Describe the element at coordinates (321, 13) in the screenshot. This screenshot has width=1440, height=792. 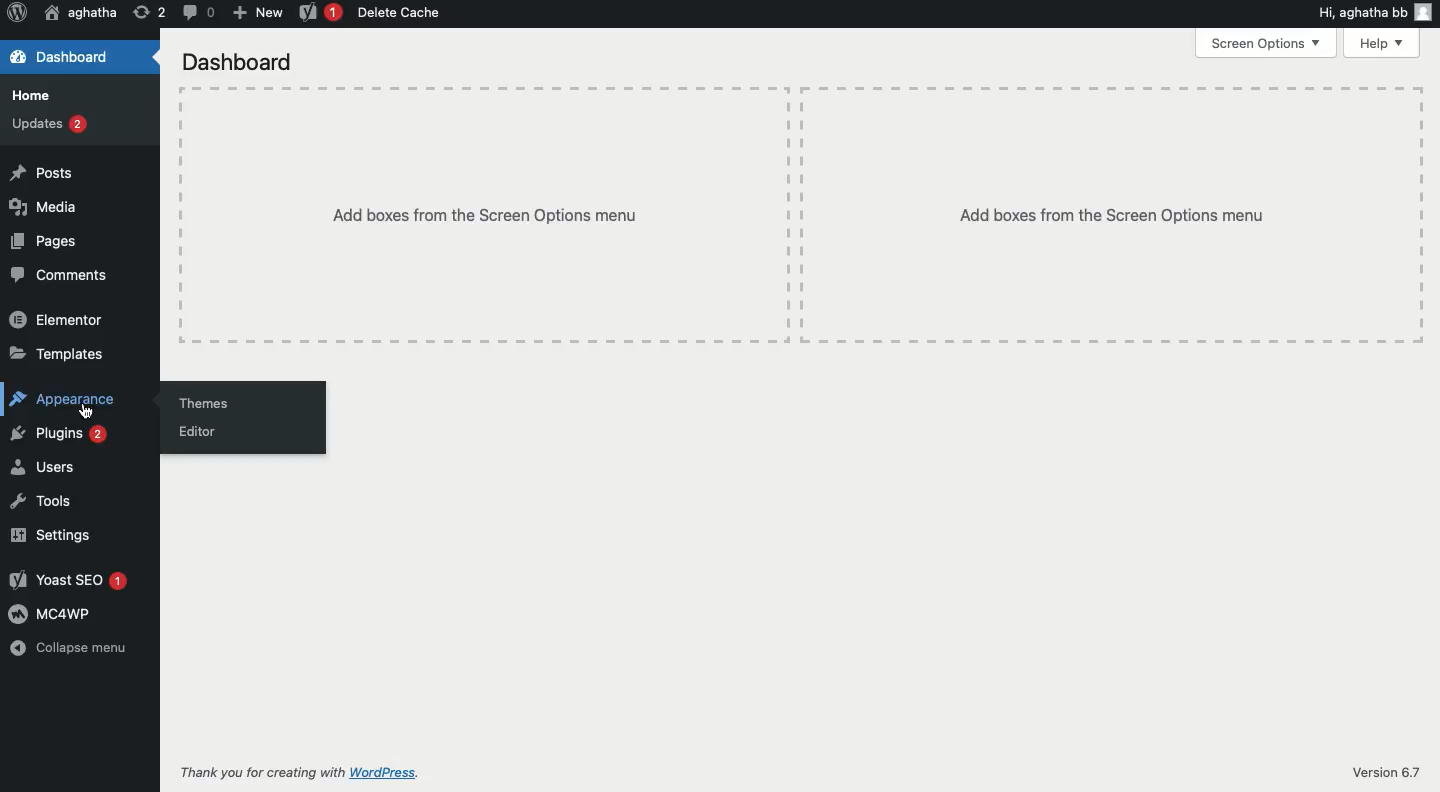
I see `Yoast` at that location.